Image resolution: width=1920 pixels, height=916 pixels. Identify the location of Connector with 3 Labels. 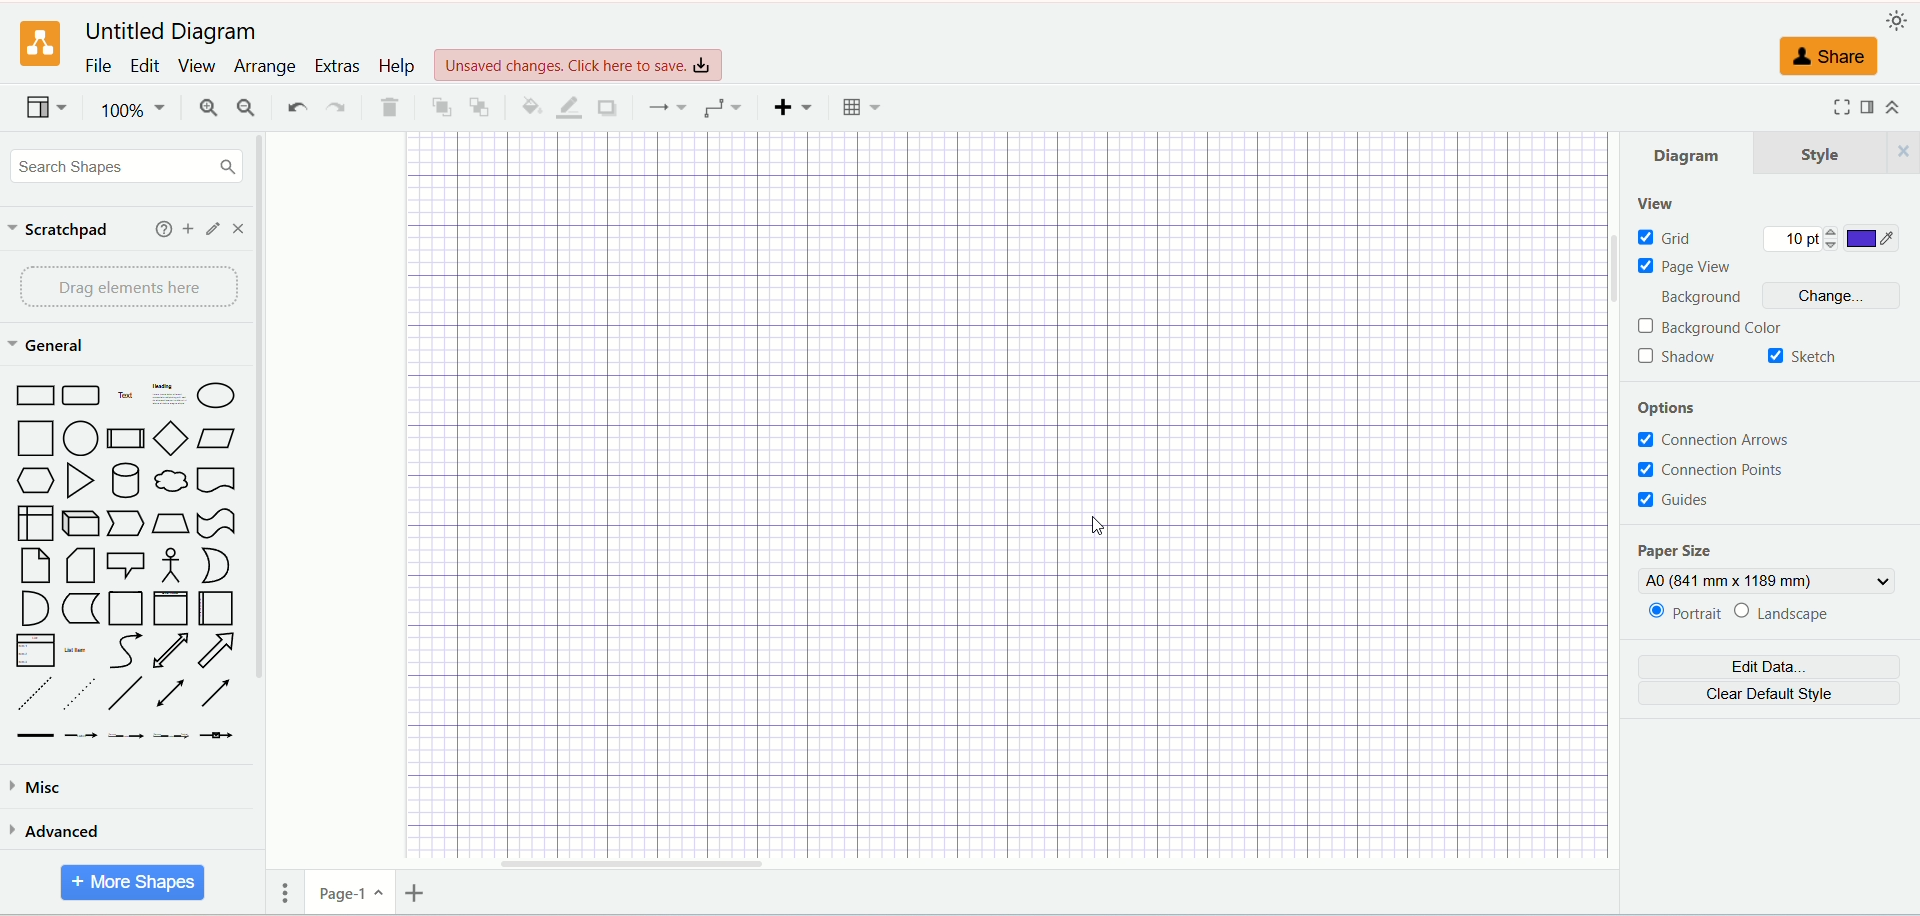
(173, 736).